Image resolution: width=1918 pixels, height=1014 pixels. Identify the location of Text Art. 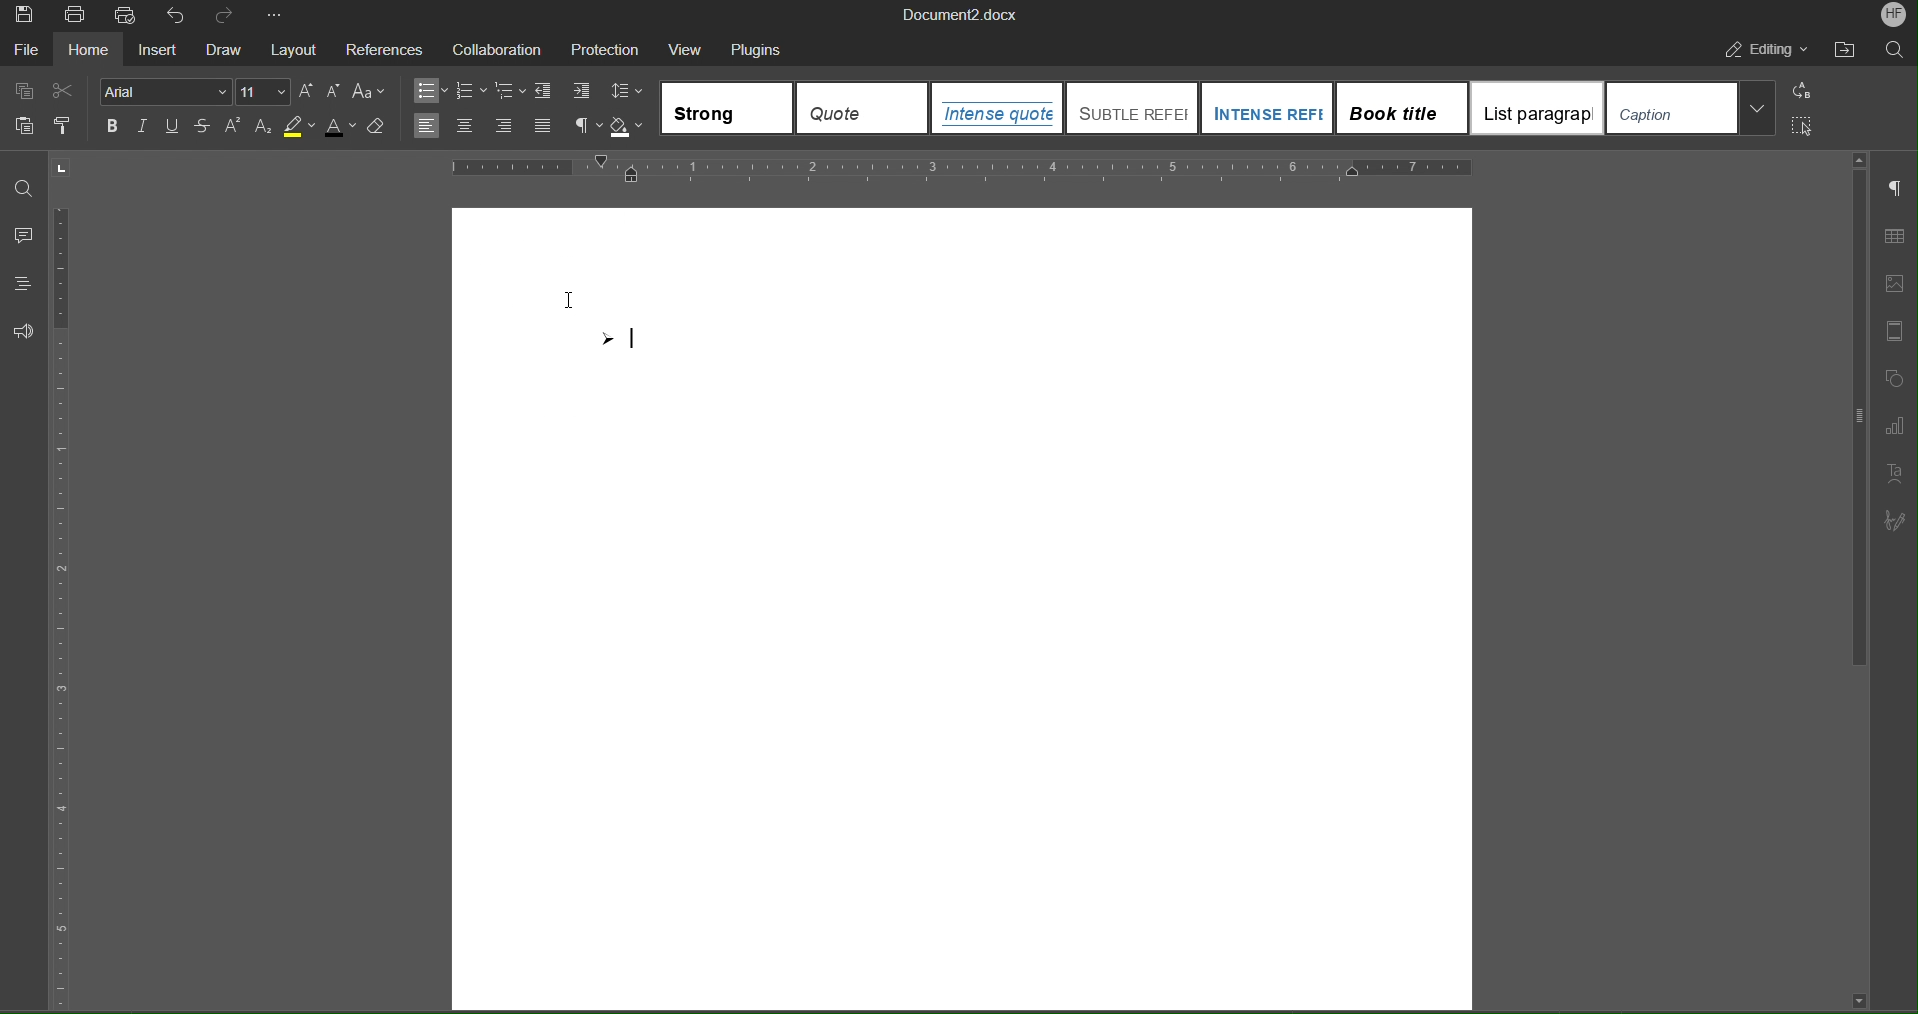
(1892, 469).